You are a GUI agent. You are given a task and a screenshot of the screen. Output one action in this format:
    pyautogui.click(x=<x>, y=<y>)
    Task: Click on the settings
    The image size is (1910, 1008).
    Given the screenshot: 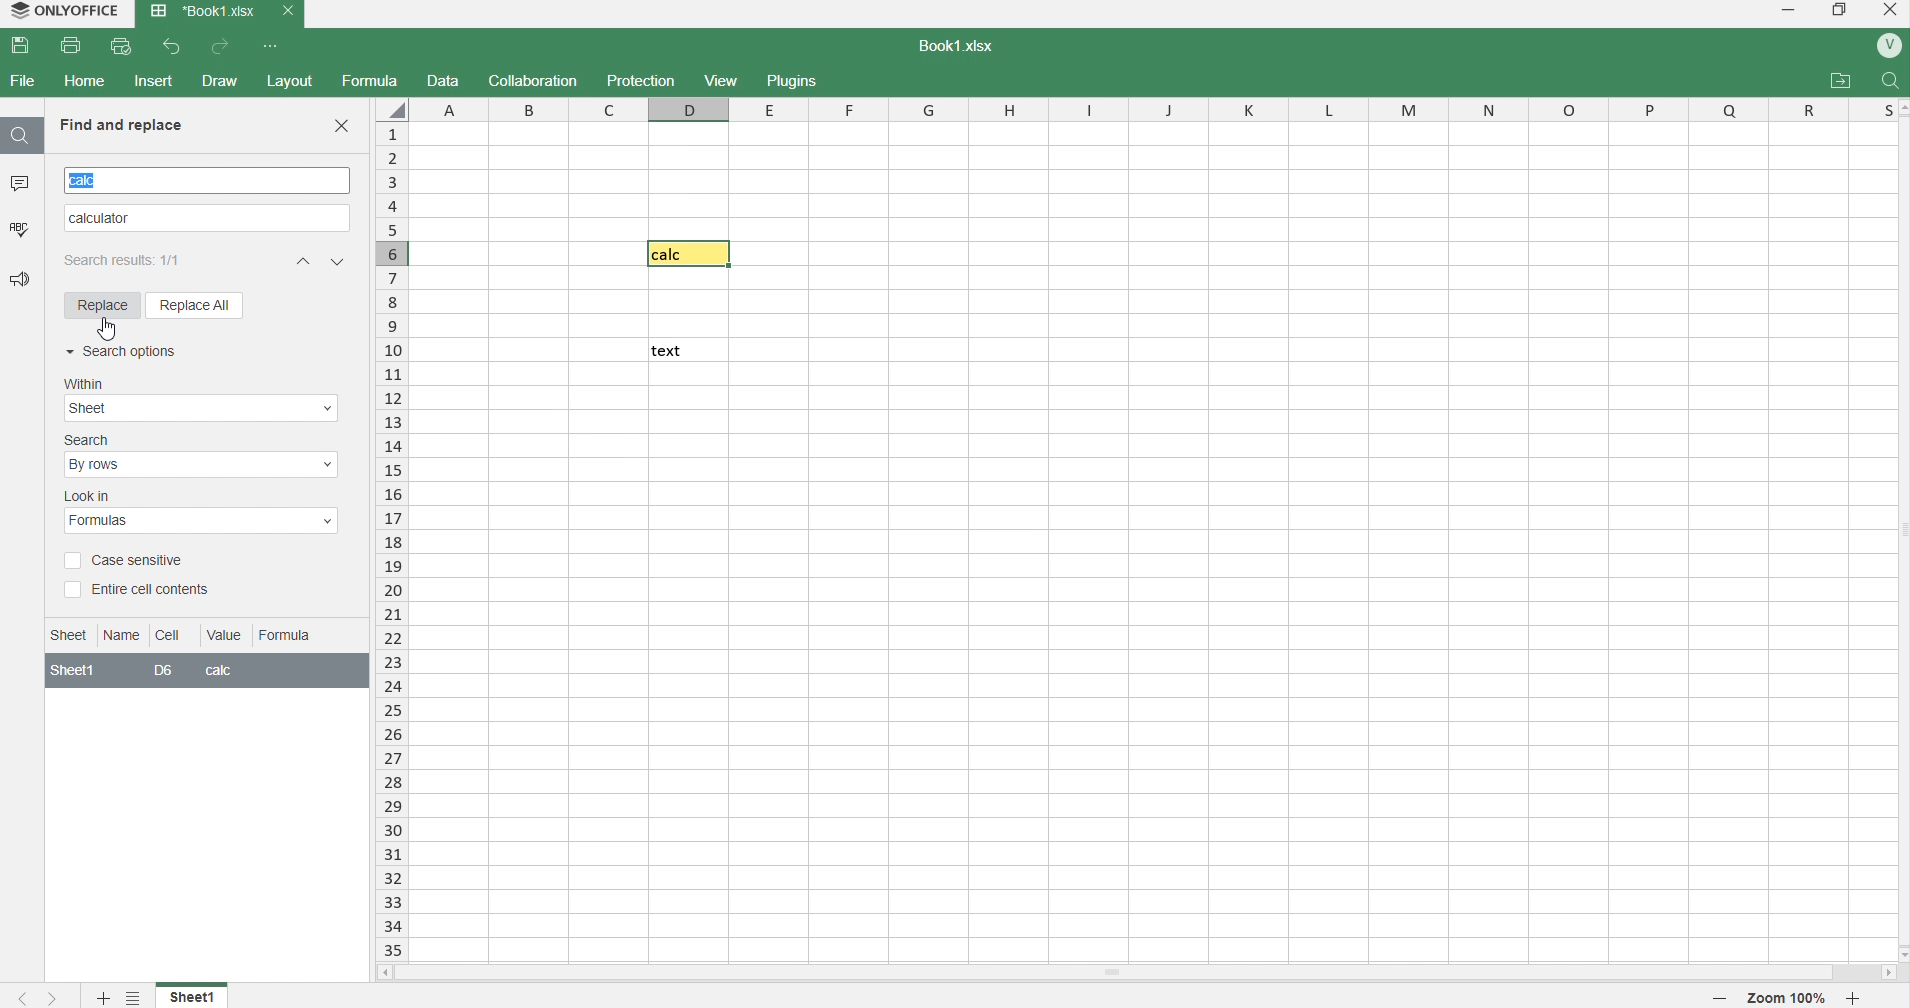 What is the action you would take?
    pyautogui.click(x=135, y=995)
    